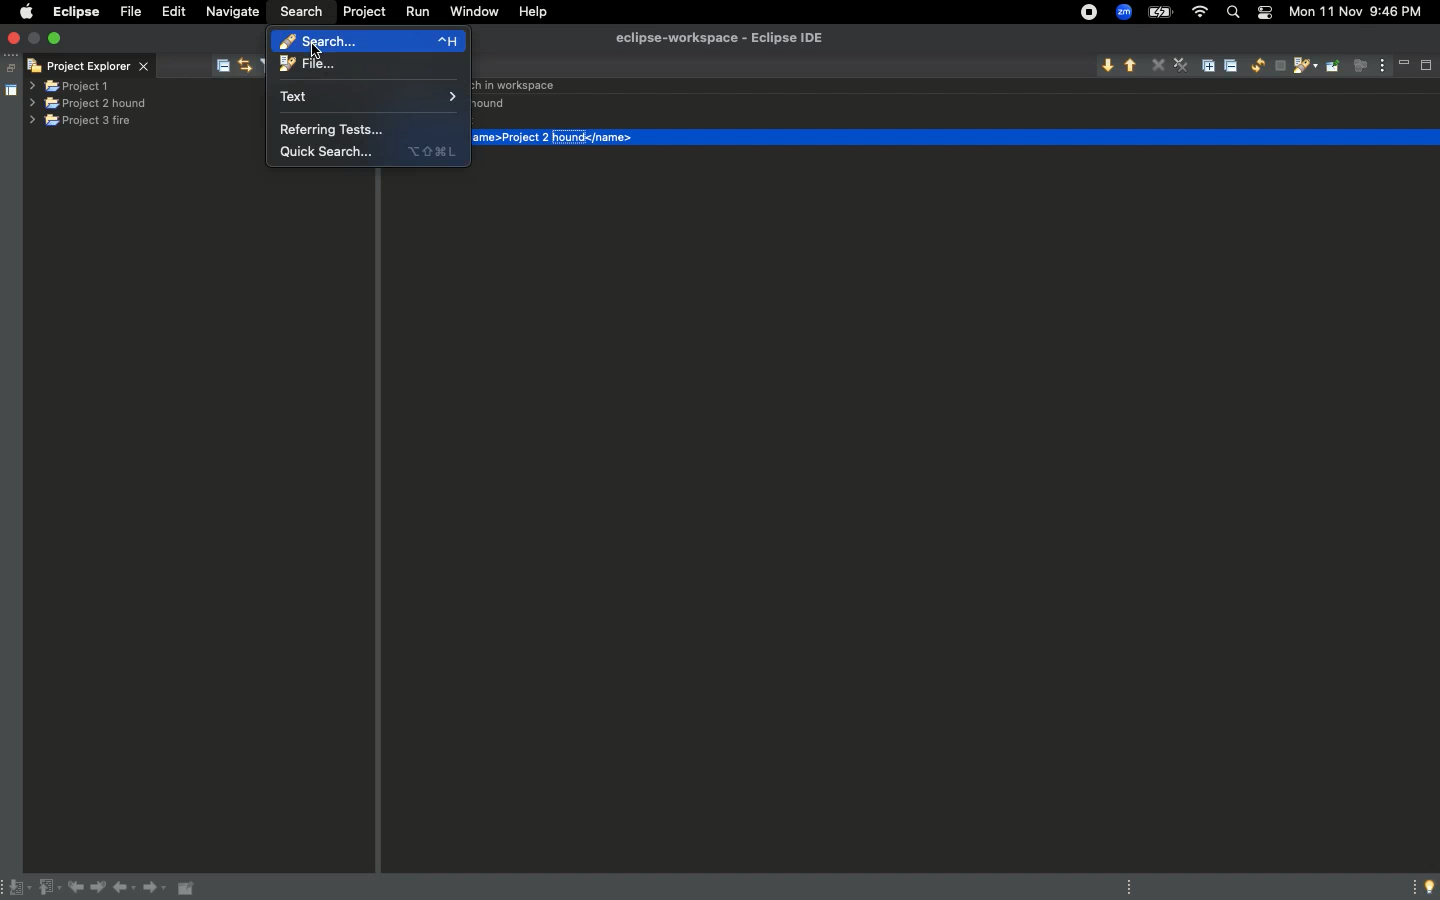 Image resolution: width=1440 pixels, height=900 pixels. I want to click on focus on active activity, so click(1360, 71).